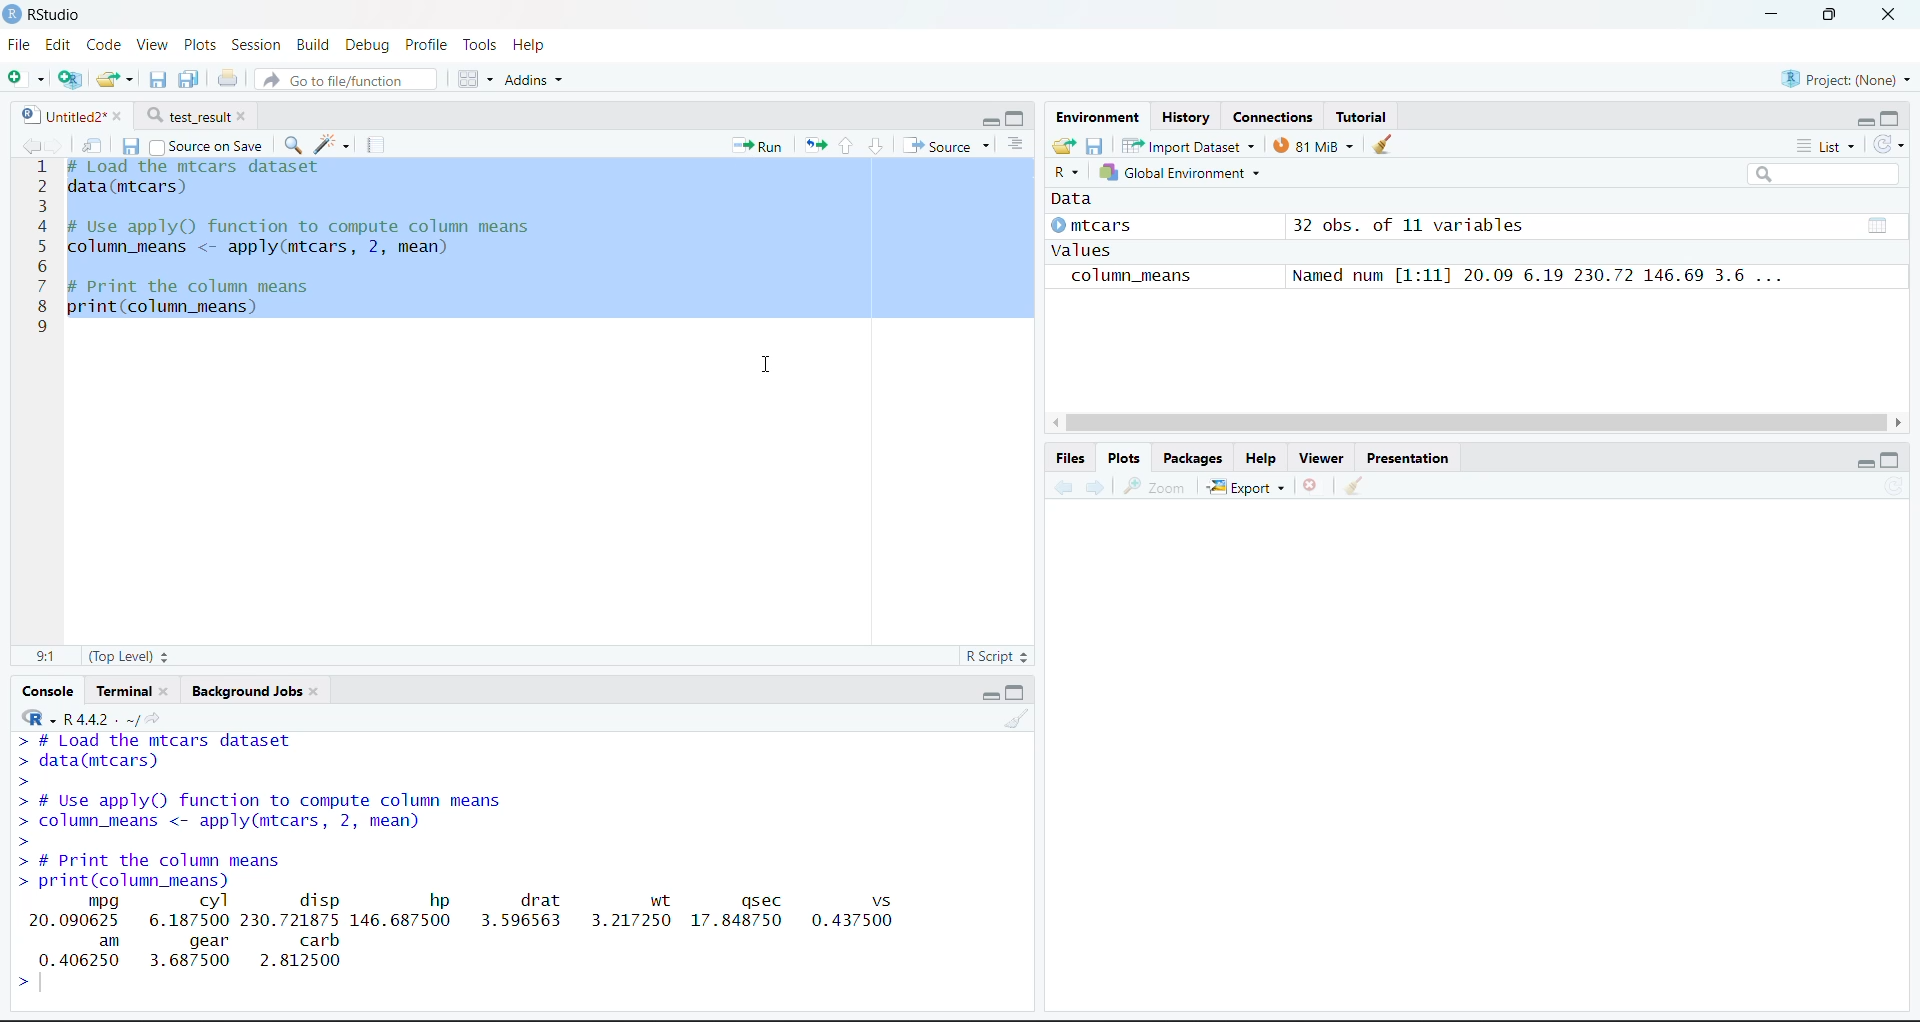 The height and width of the screenshot is (1022, 1920). Describe the element at coordinates (1063, 171) in the screenshot. I see `R` at that location.